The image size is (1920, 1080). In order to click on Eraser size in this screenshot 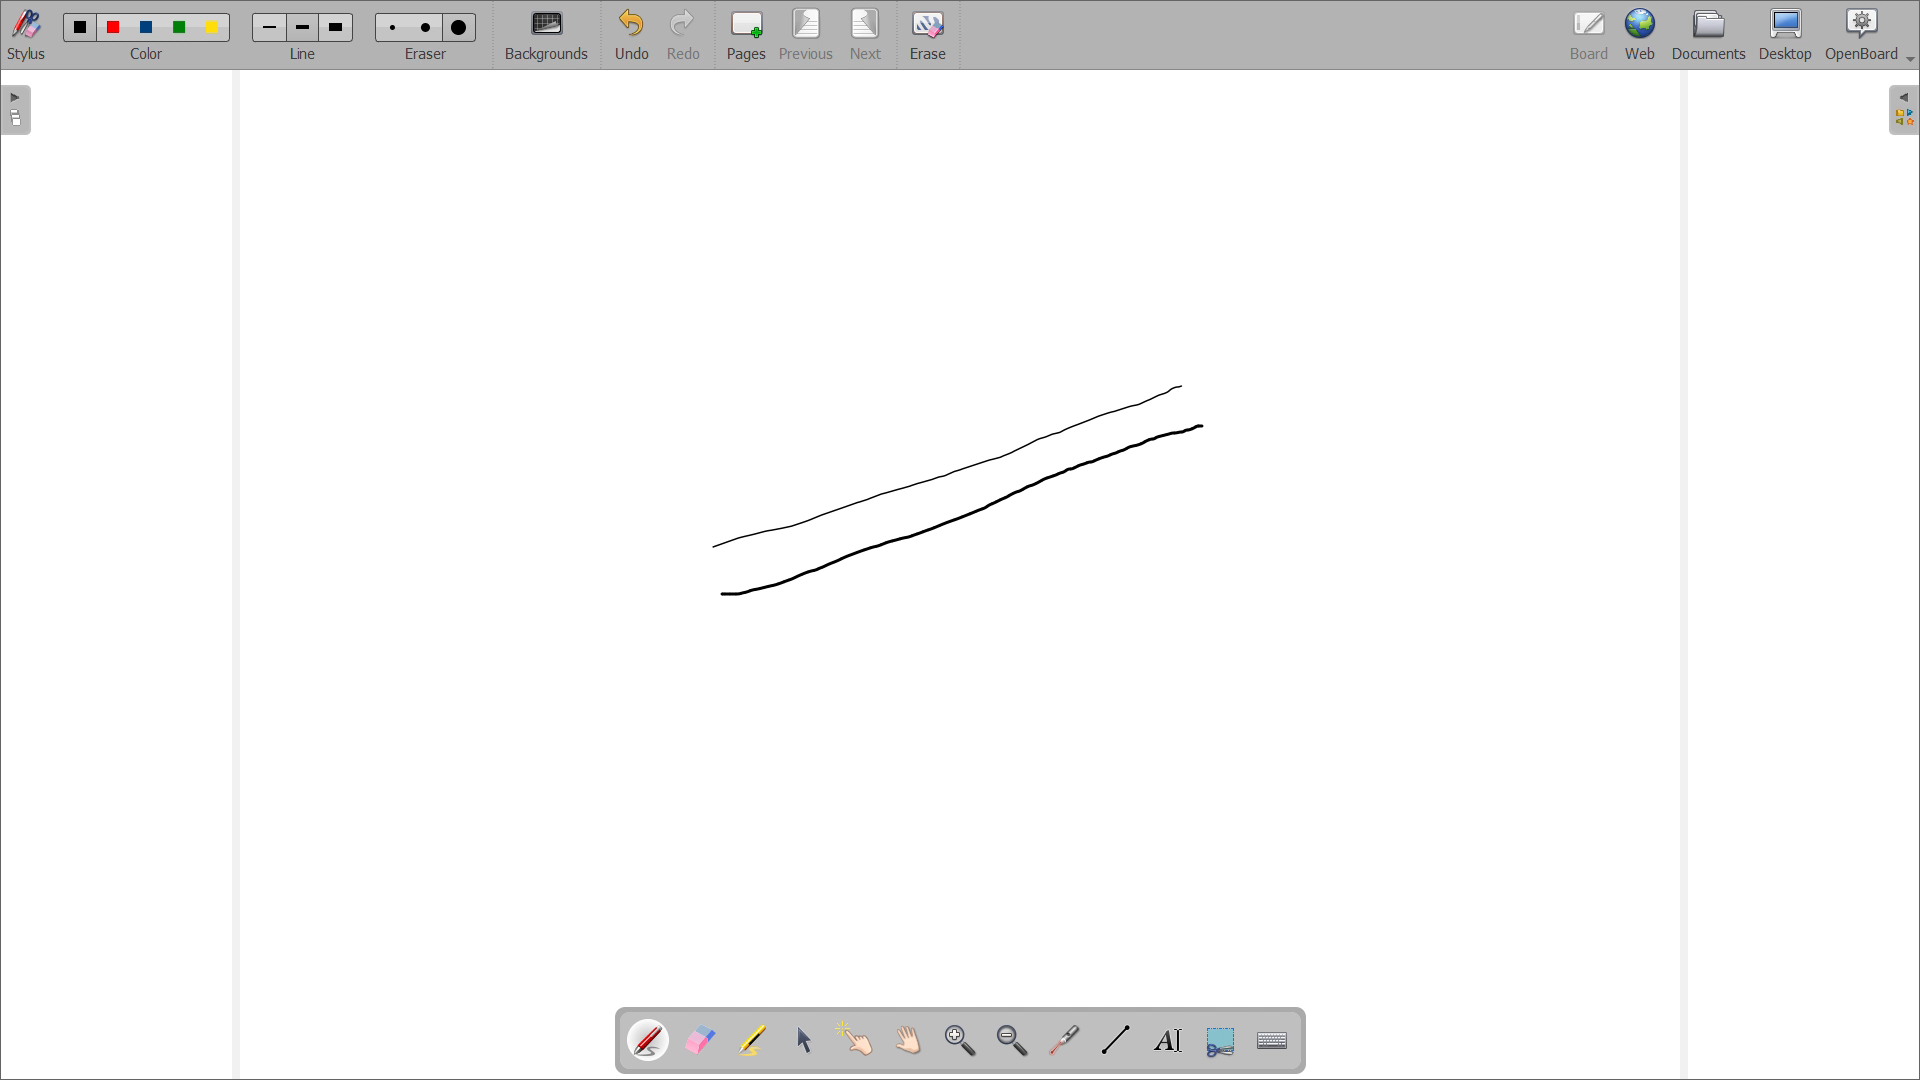, I will do `click(426, 26)`.